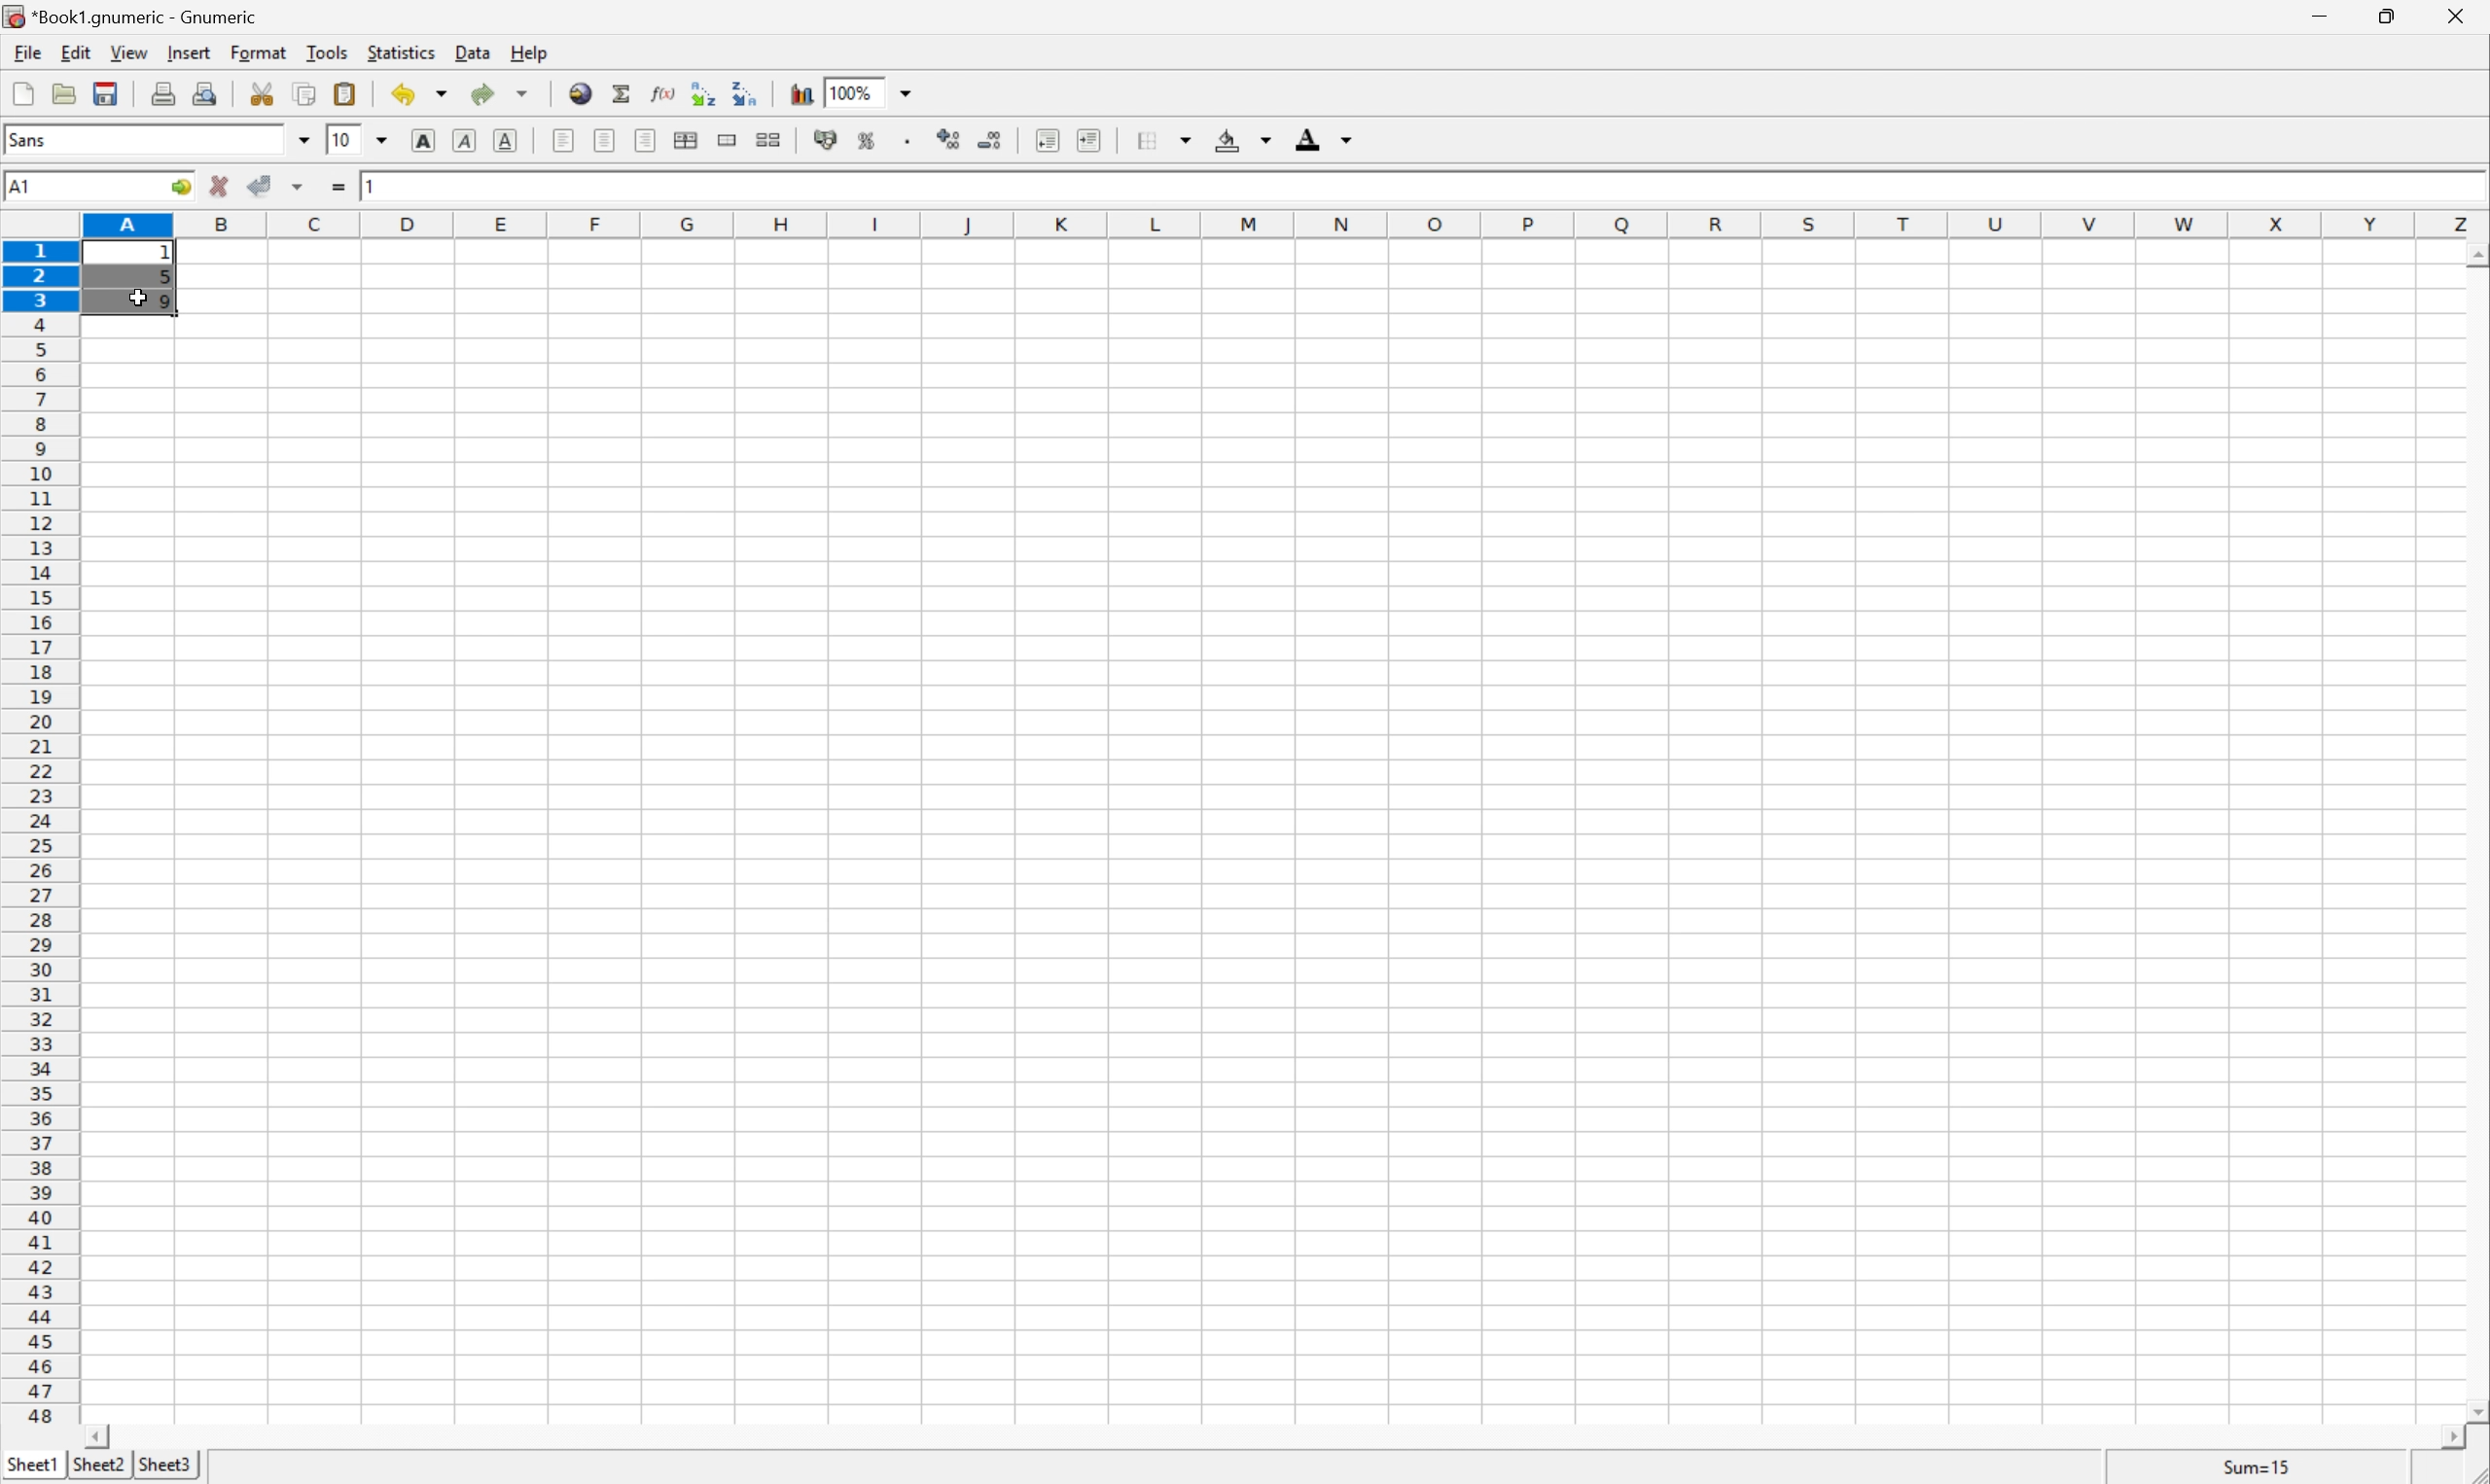 The width and height of the screenshot is (2490, 1484). I want to click on bold, so click(428, 141).